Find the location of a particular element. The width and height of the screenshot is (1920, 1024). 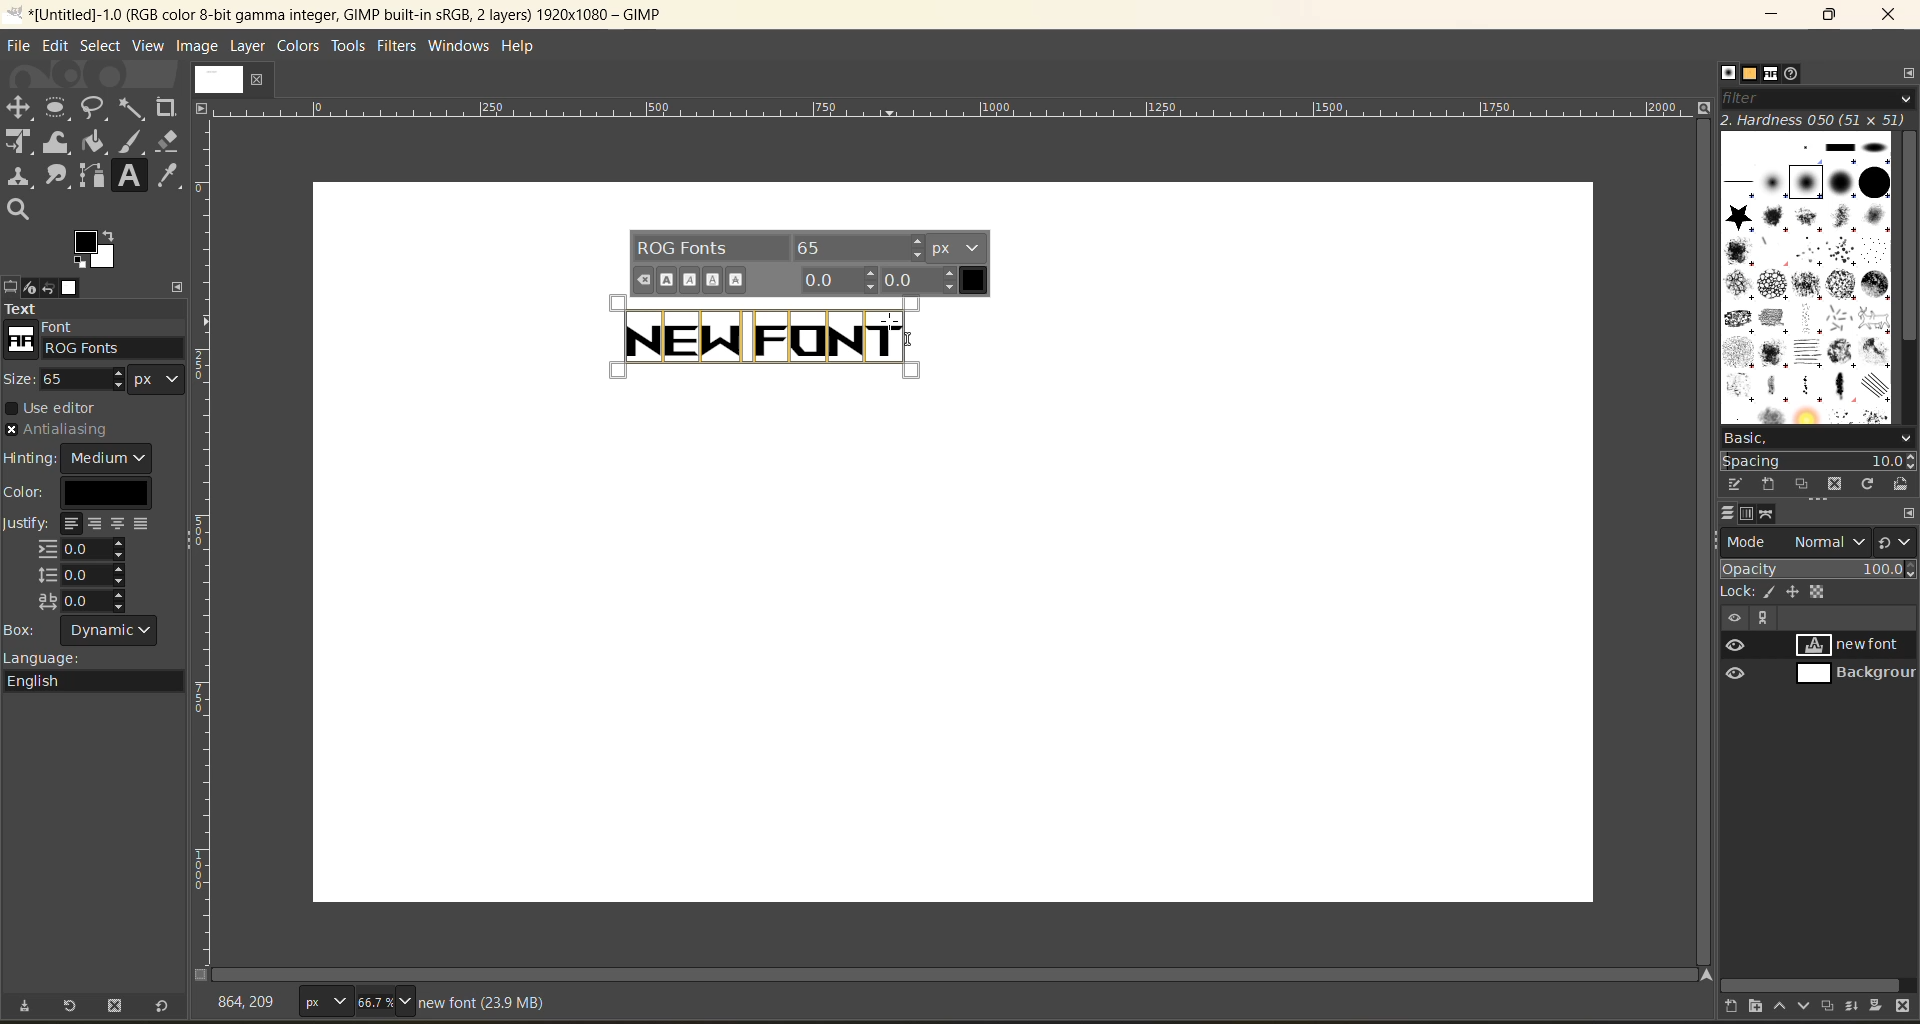

basic is located at coordinates (1819, 440).